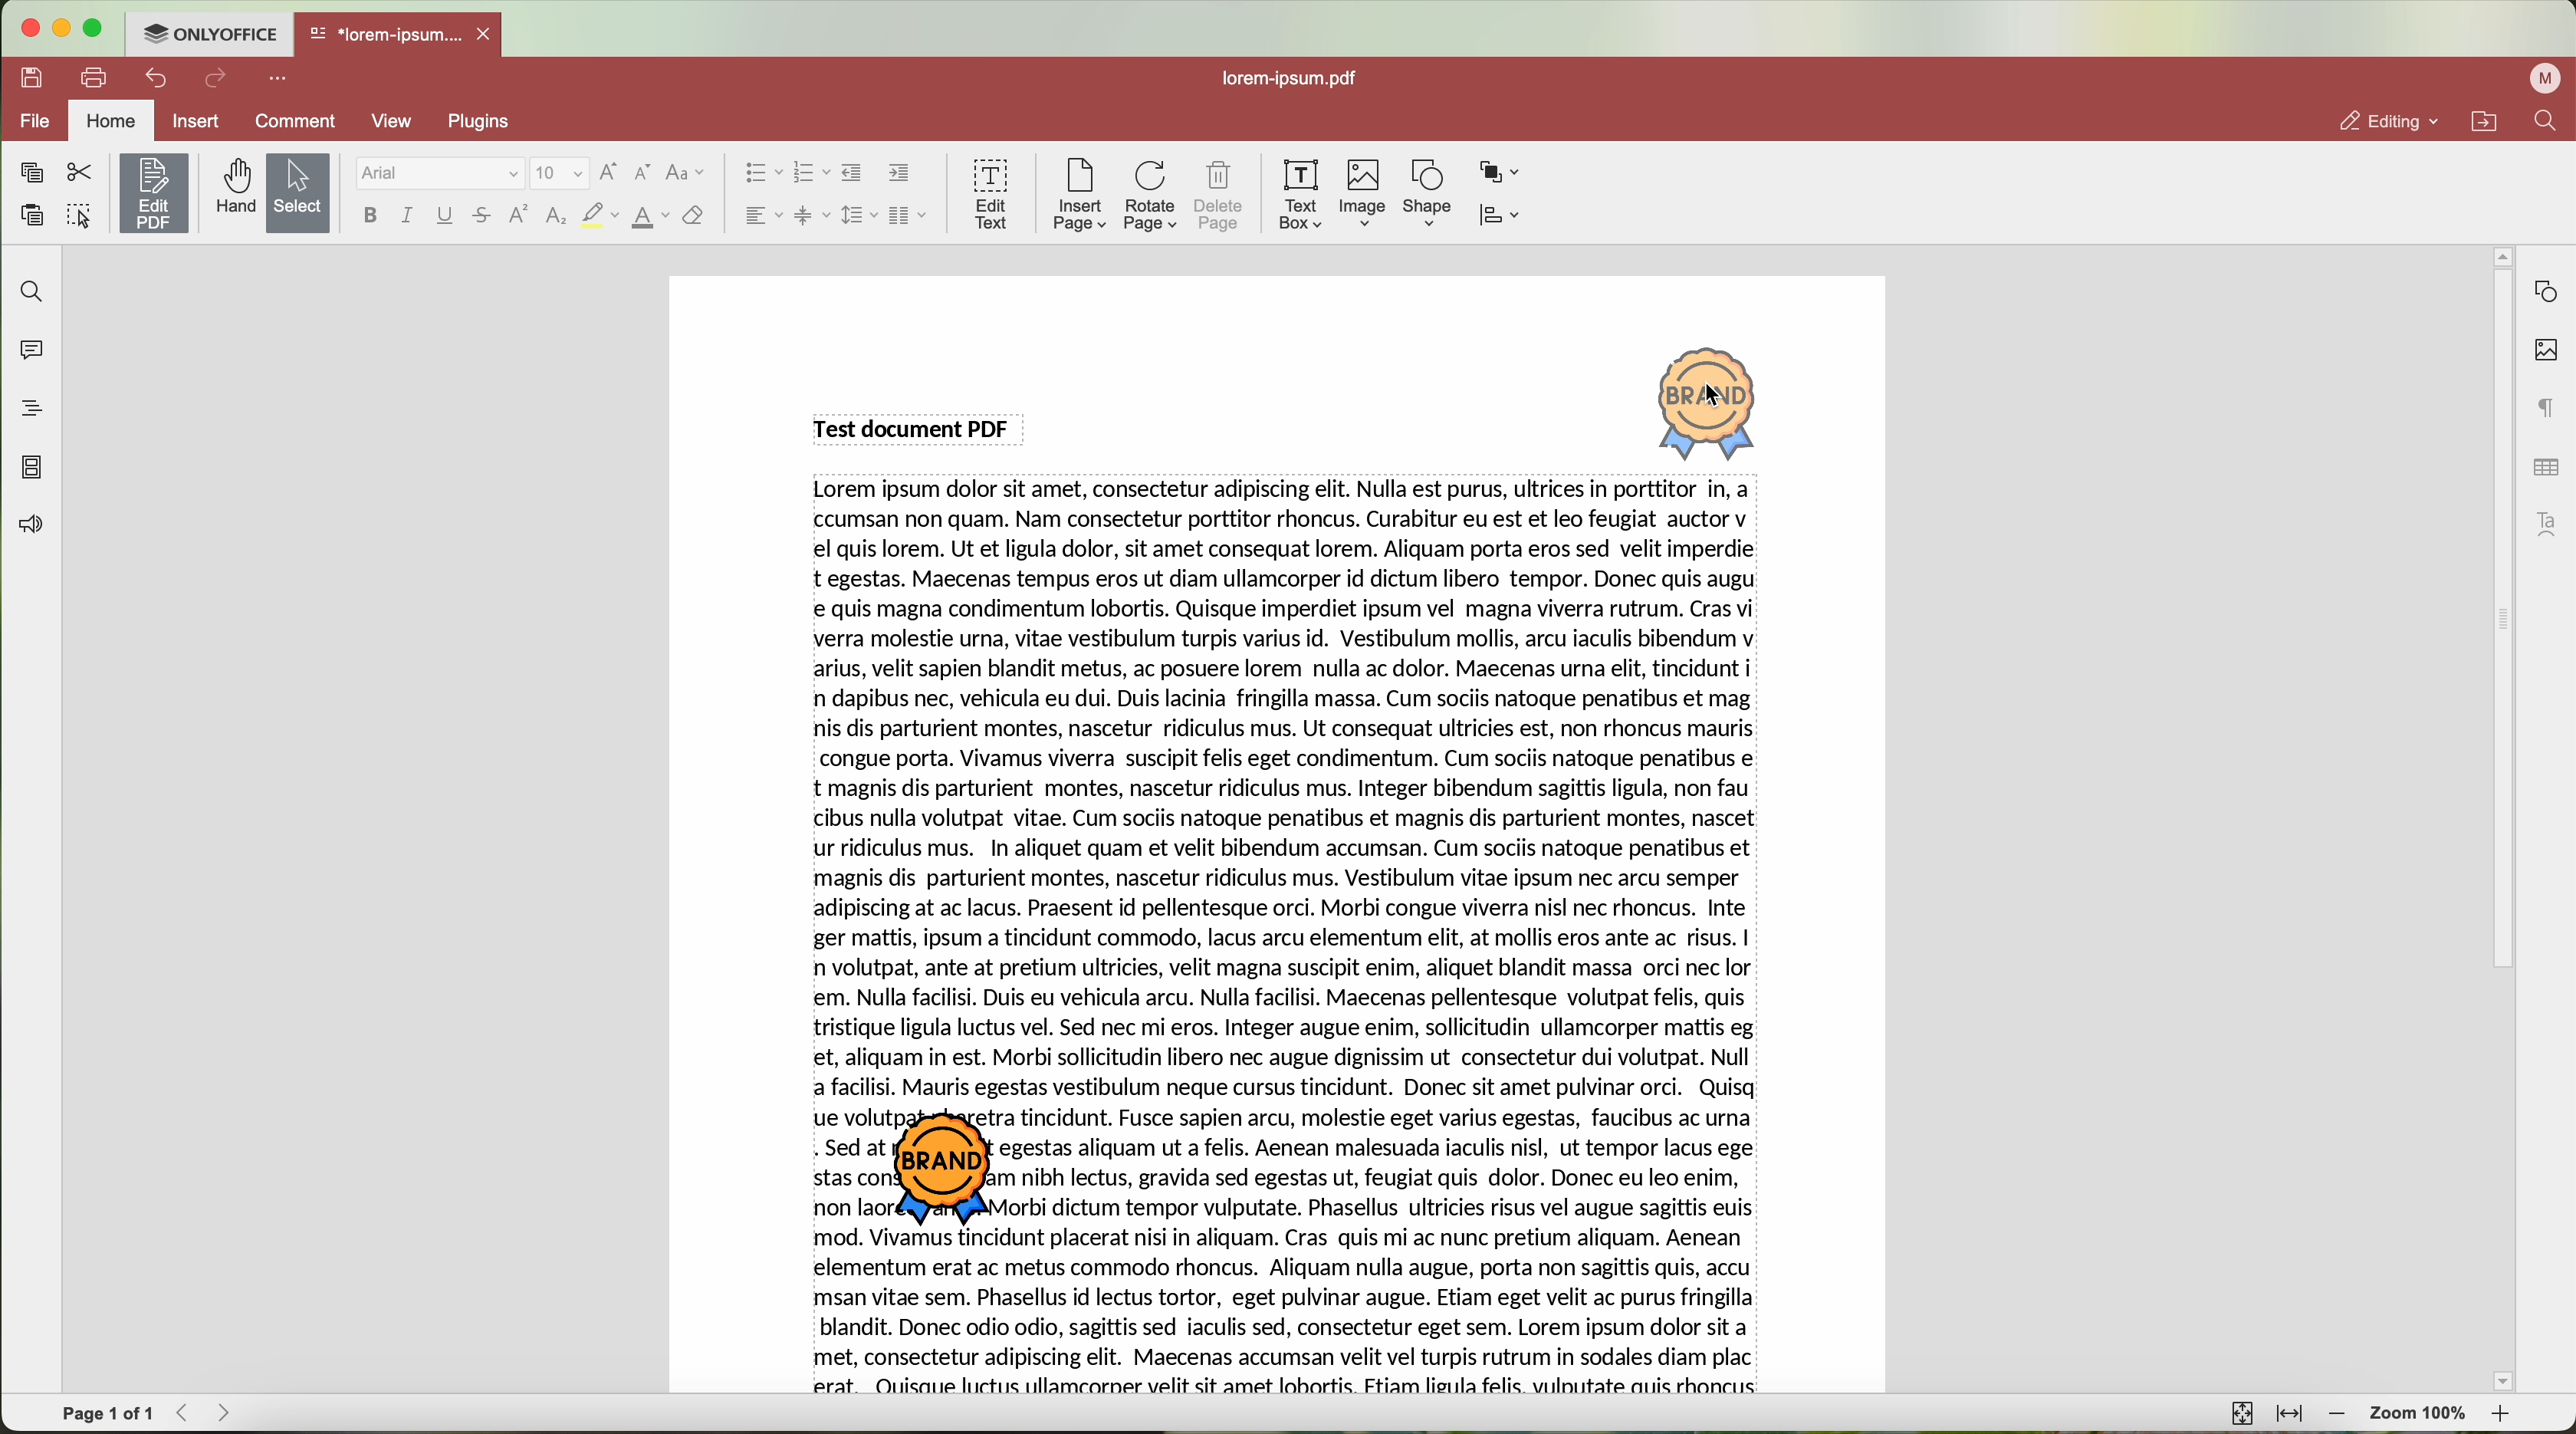 Image resolution: width=2576 pixels, height=1434 pixels. What do you see at coordinates (80, 173) in the screenshot?
I see `cut` at bounding box center [80, 173].